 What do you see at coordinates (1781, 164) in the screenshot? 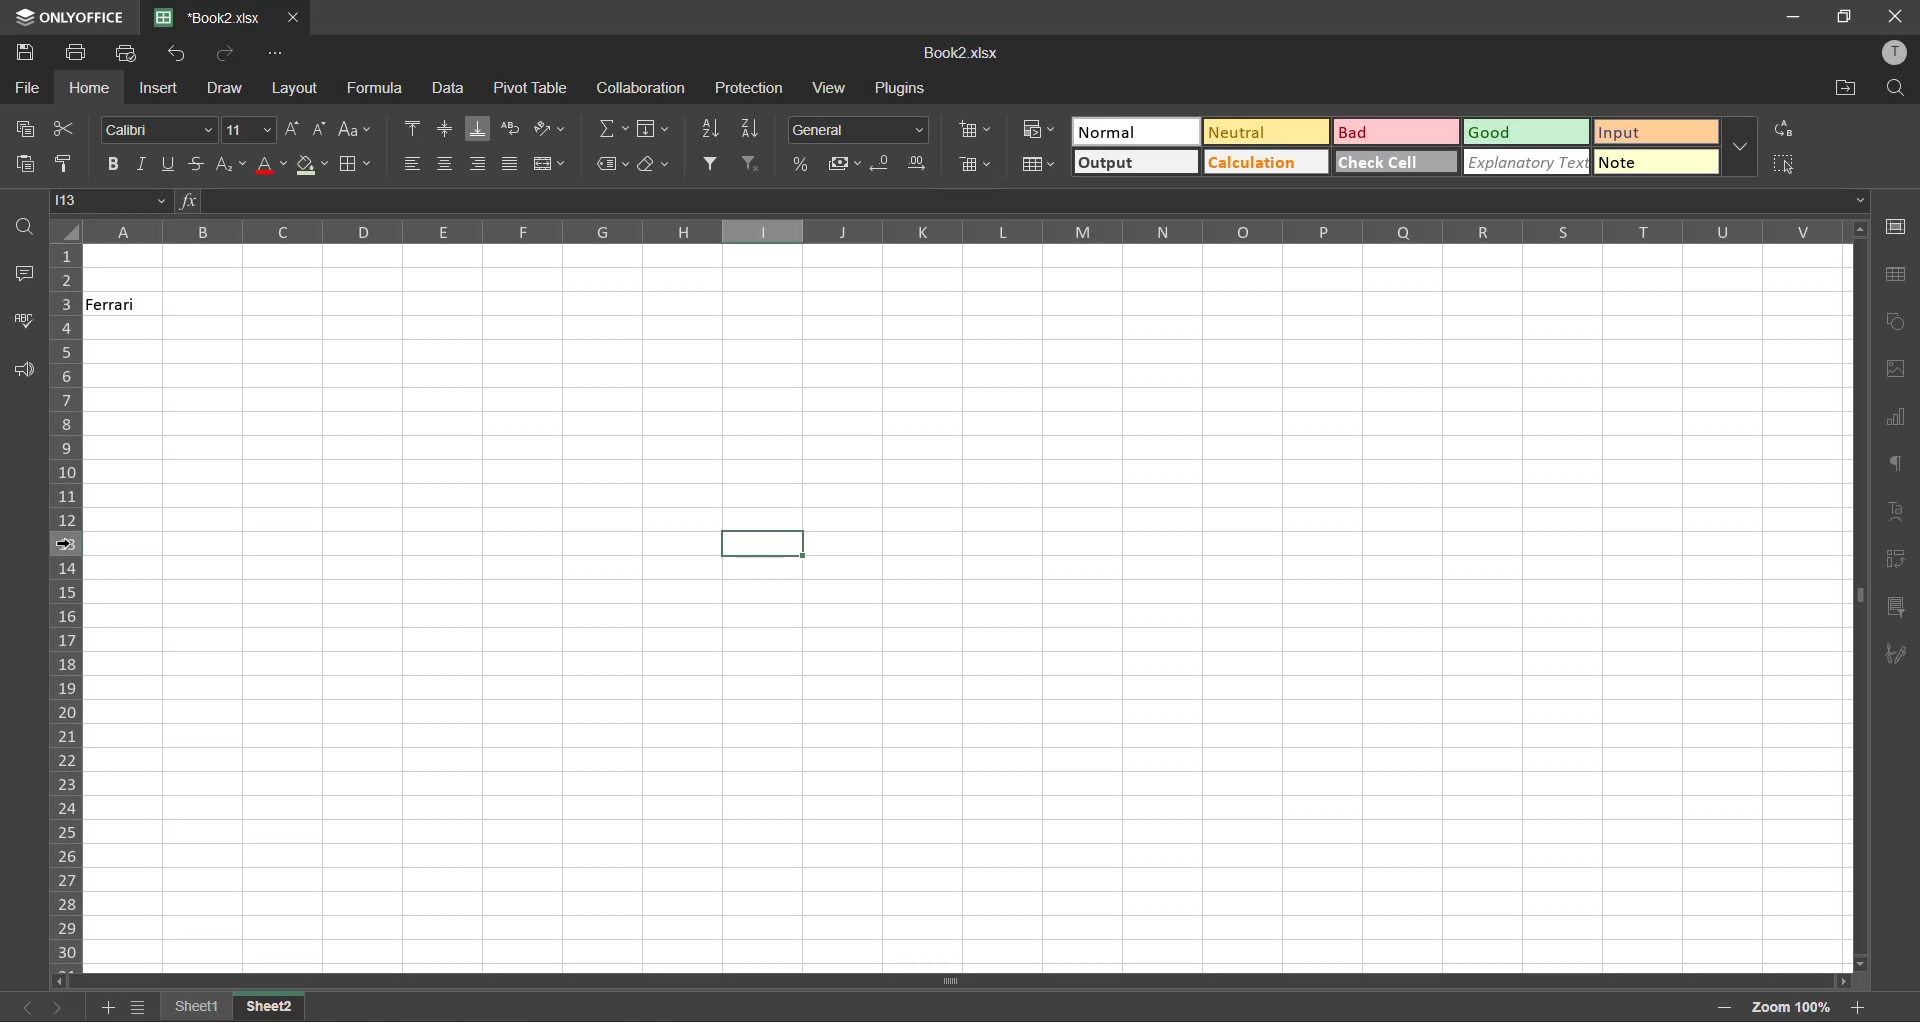
I see `select all` at bounding box center [1781, 164].